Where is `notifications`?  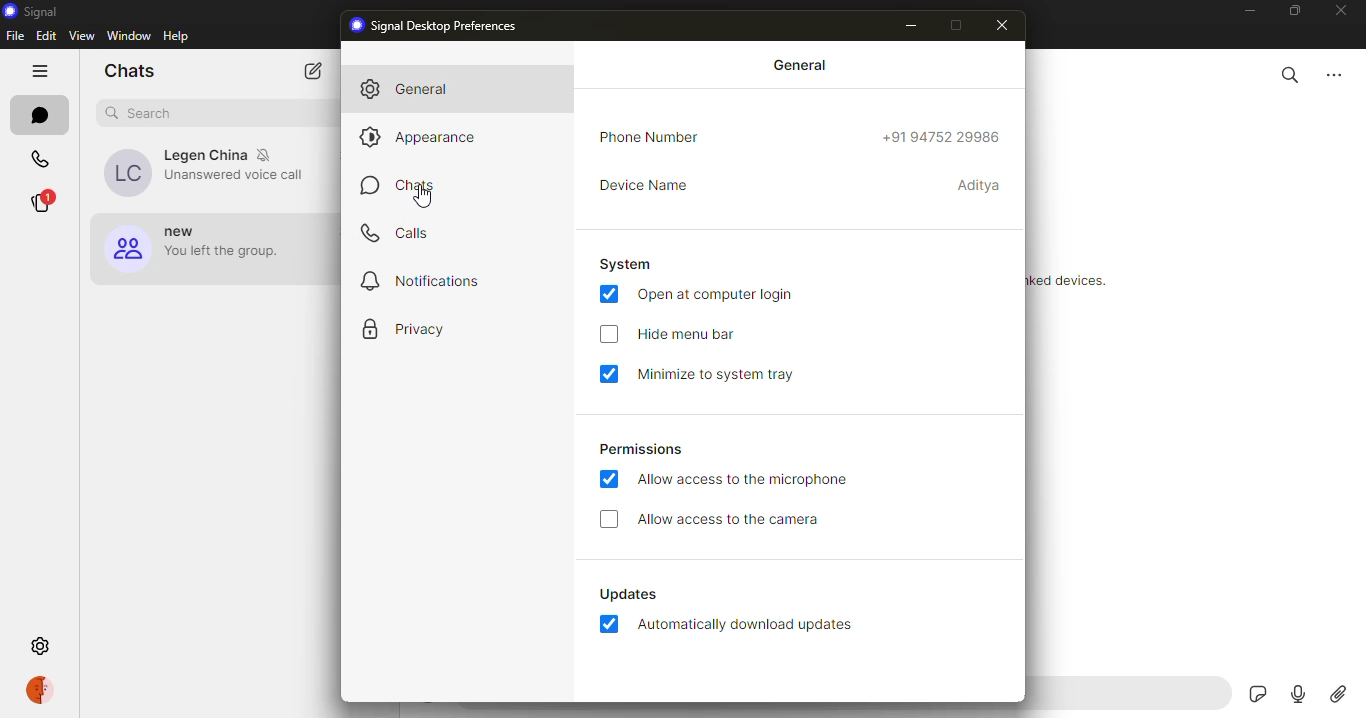 notifications is located at coordinates (428, 279).